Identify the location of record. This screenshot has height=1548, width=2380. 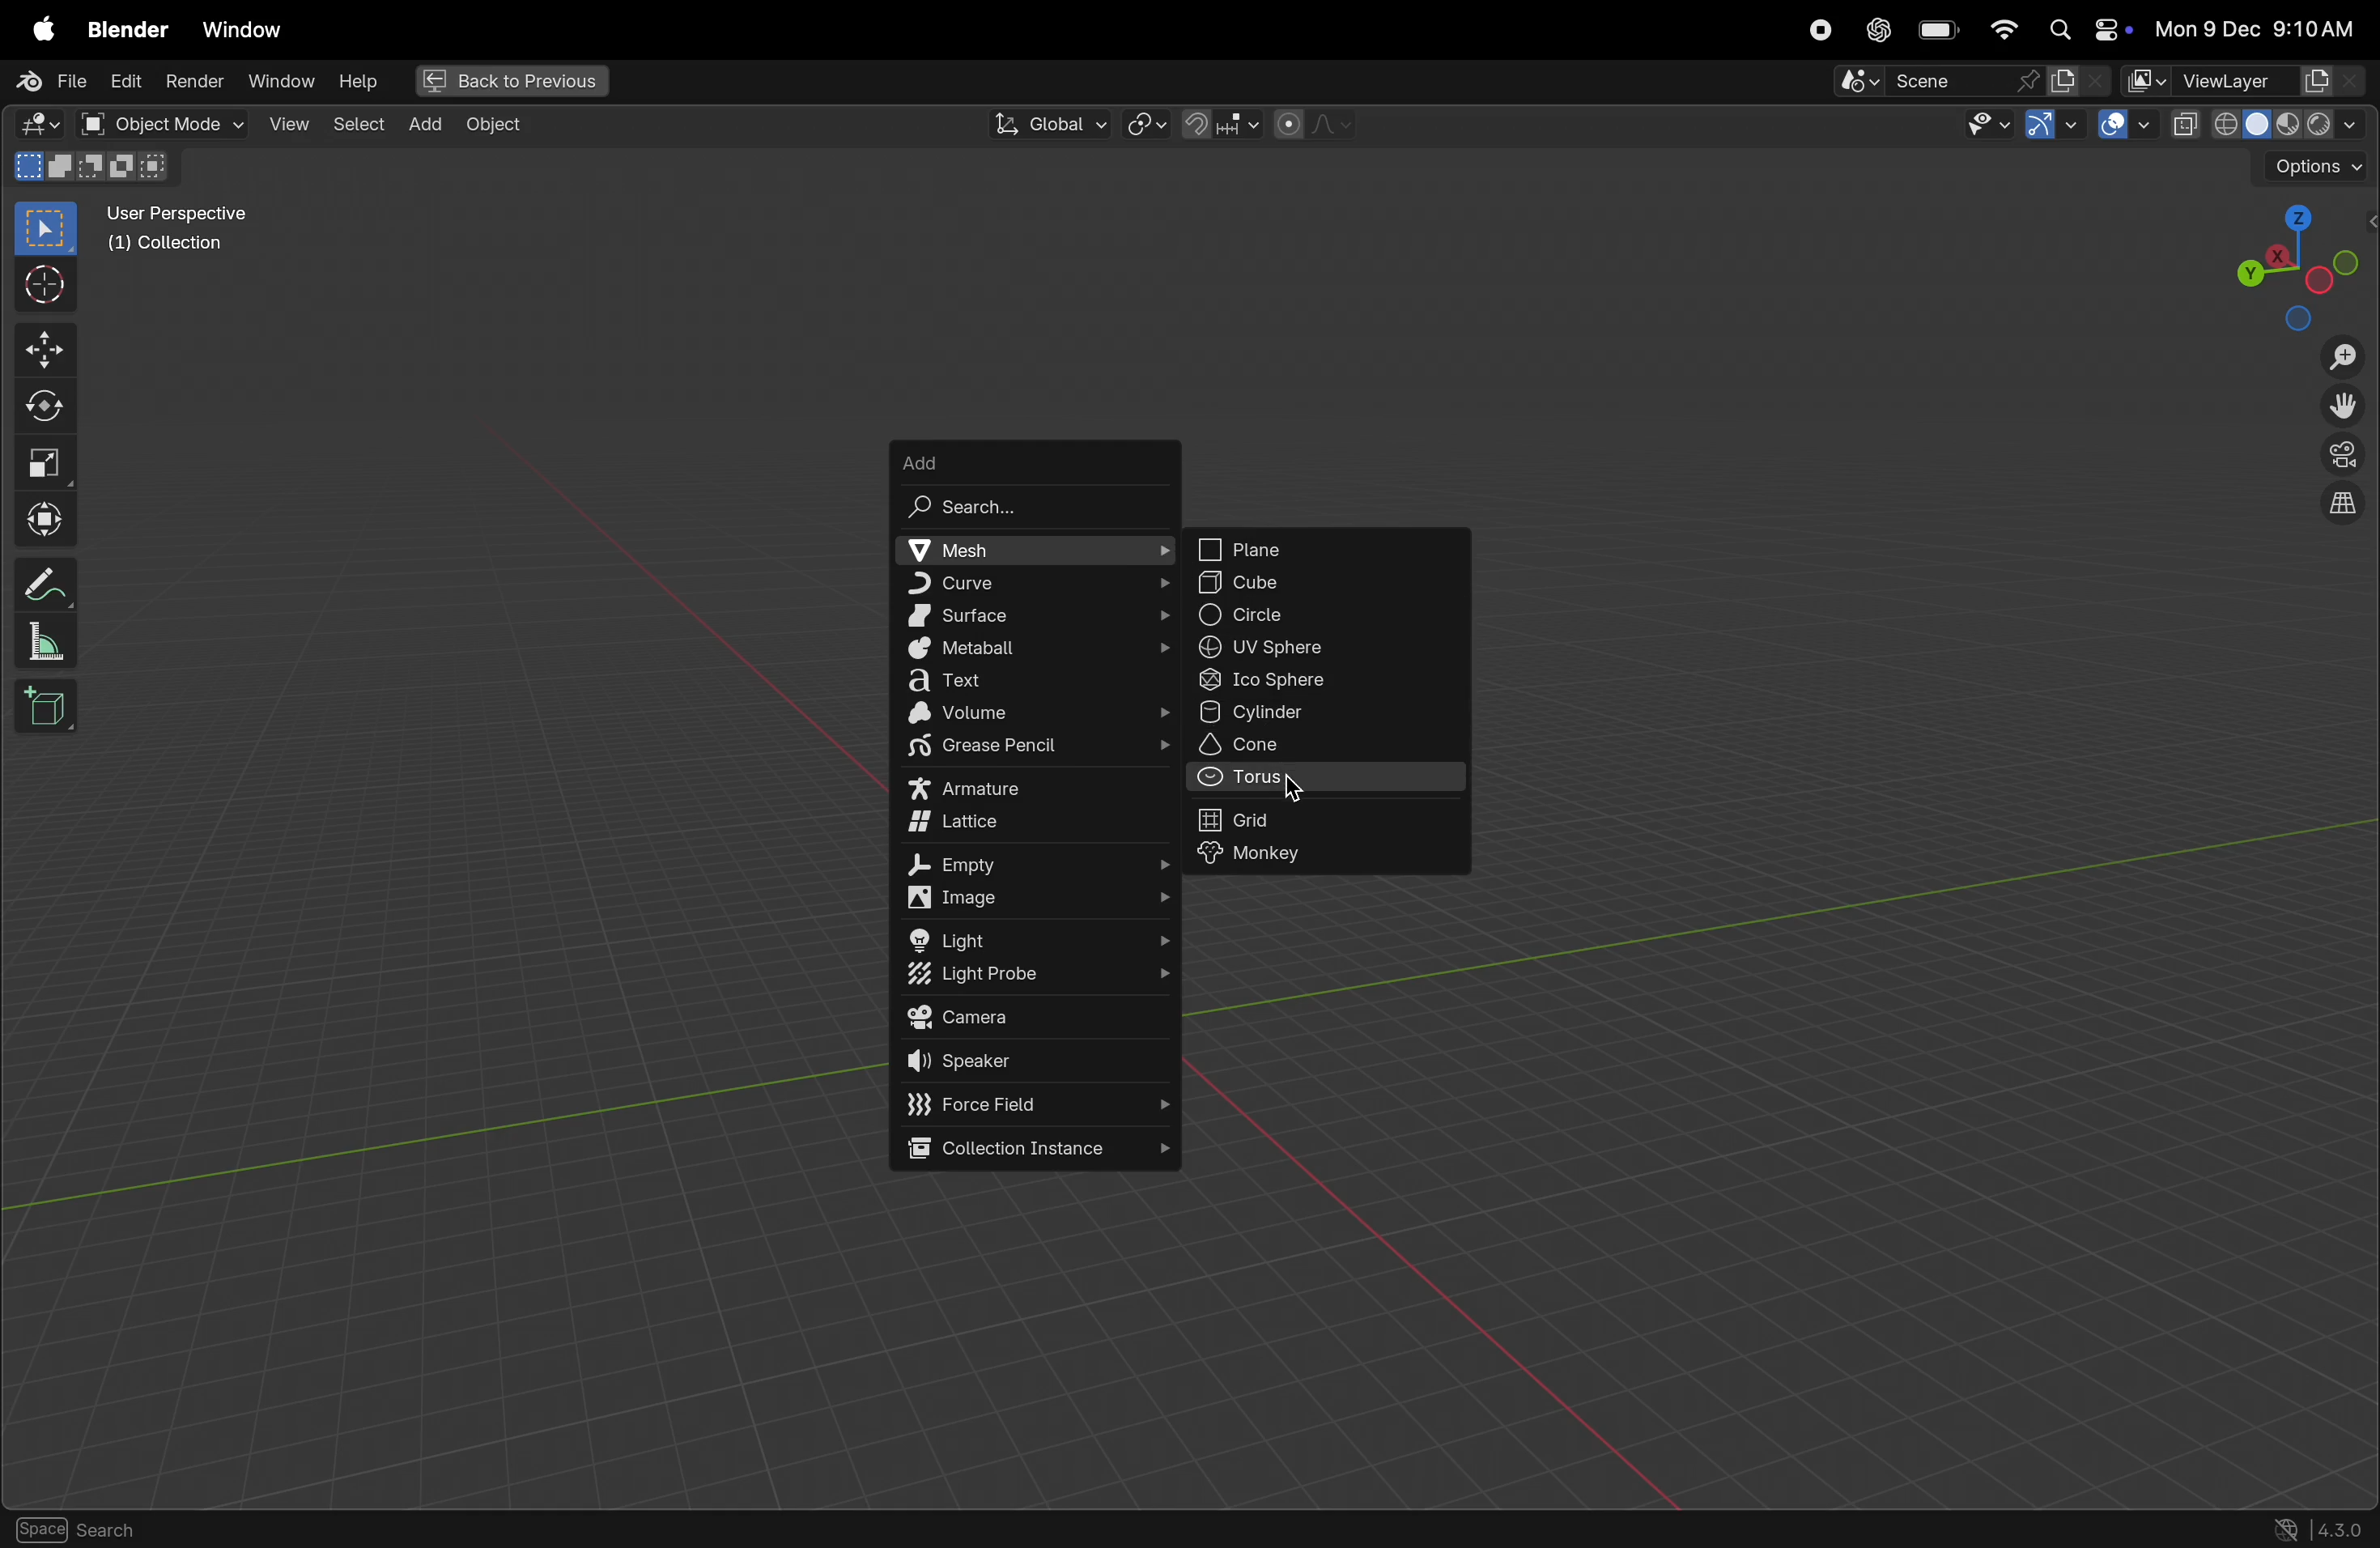
(1814, 30).